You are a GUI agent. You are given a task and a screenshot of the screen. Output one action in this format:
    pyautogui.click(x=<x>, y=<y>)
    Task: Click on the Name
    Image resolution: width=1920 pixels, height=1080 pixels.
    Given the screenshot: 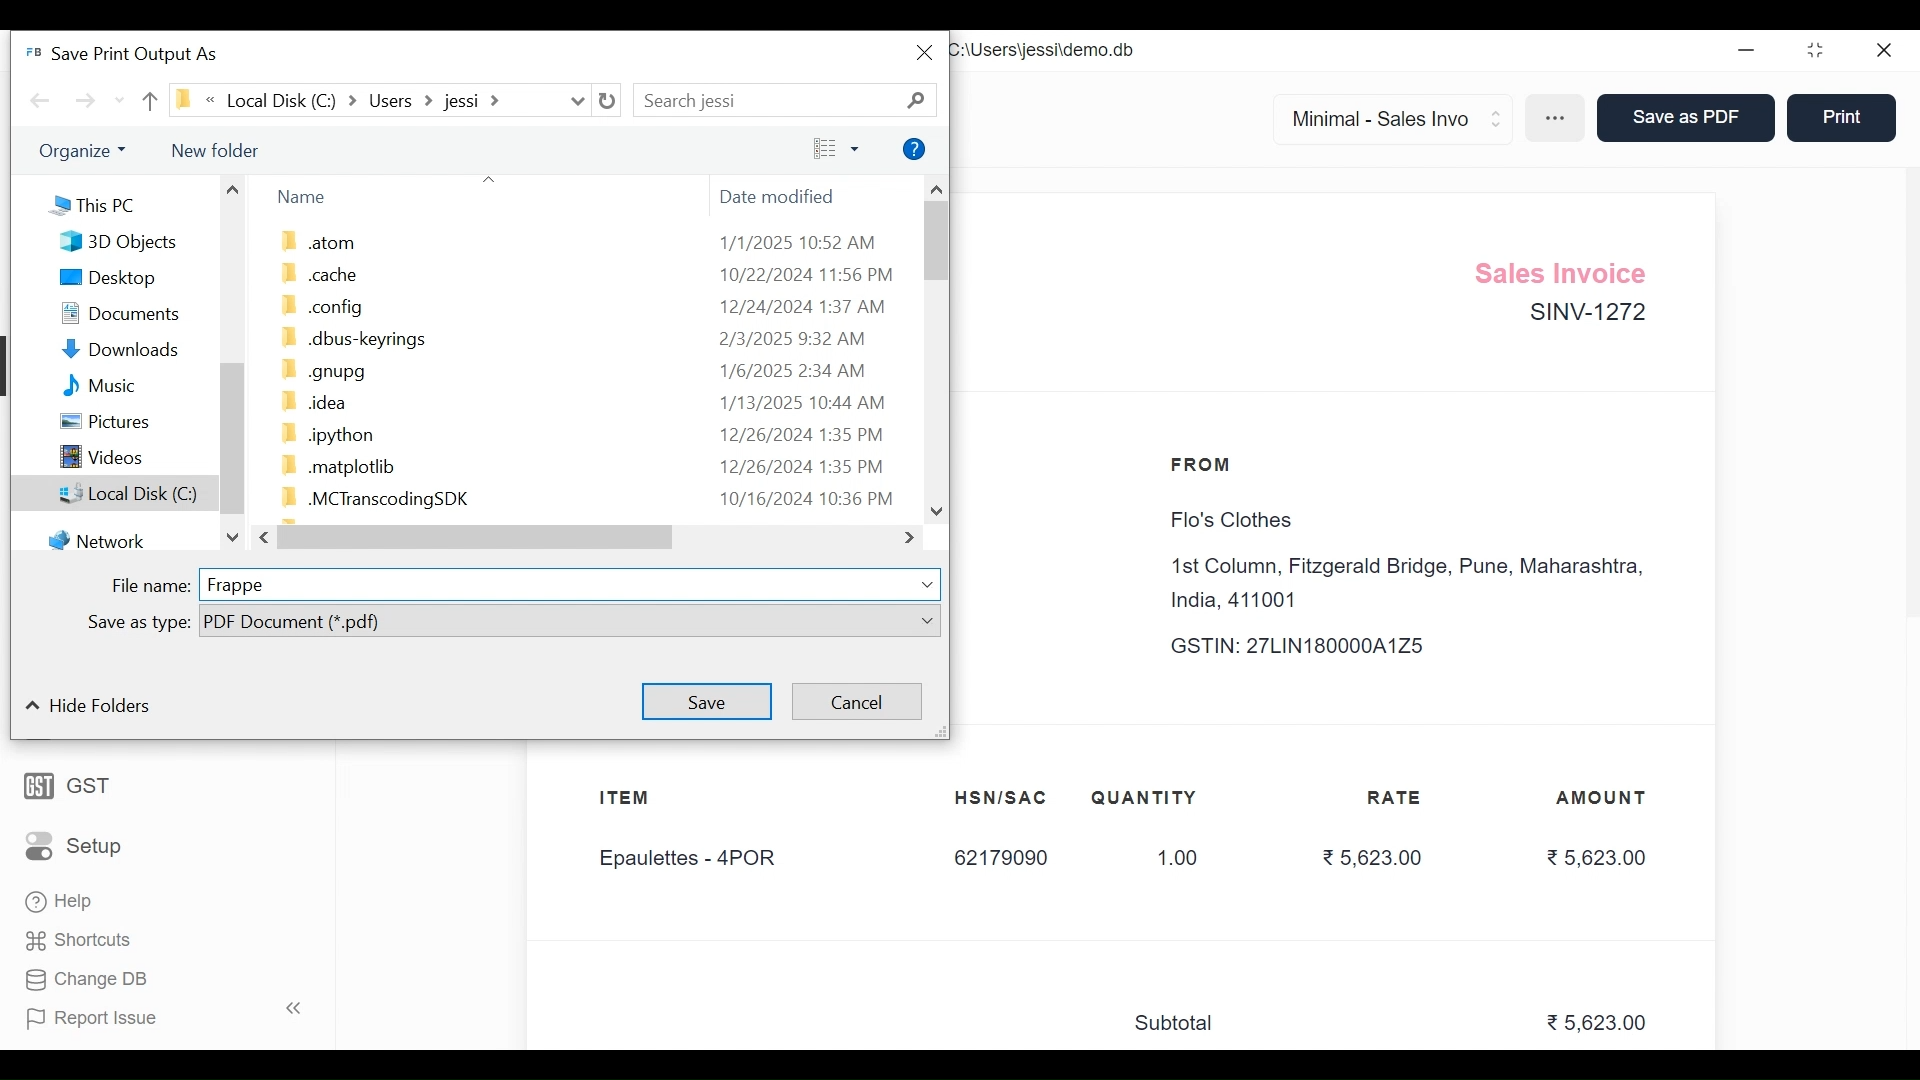 What is the action you would take?
    pyautogui.click(x=300, y=197)
    